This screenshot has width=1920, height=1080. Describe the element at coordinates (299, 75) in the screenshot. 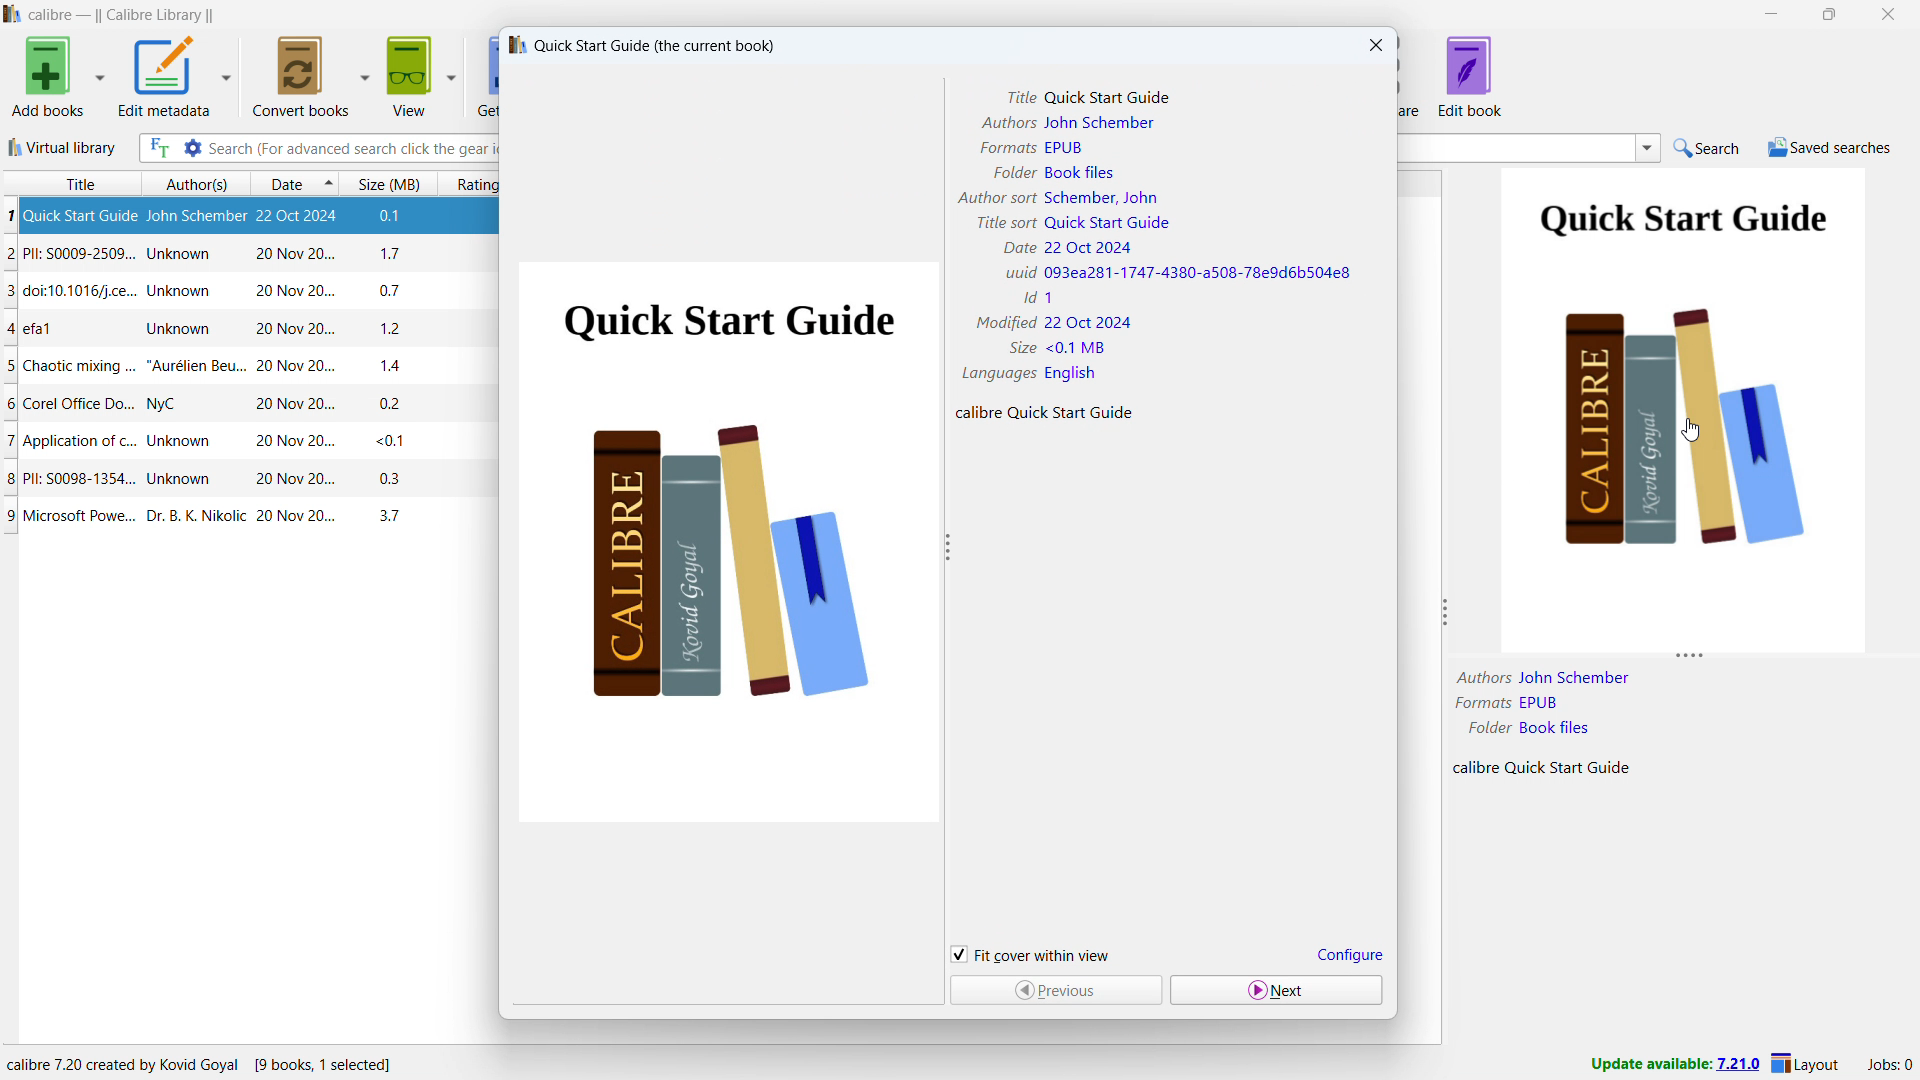

I see `convert books` at that location.